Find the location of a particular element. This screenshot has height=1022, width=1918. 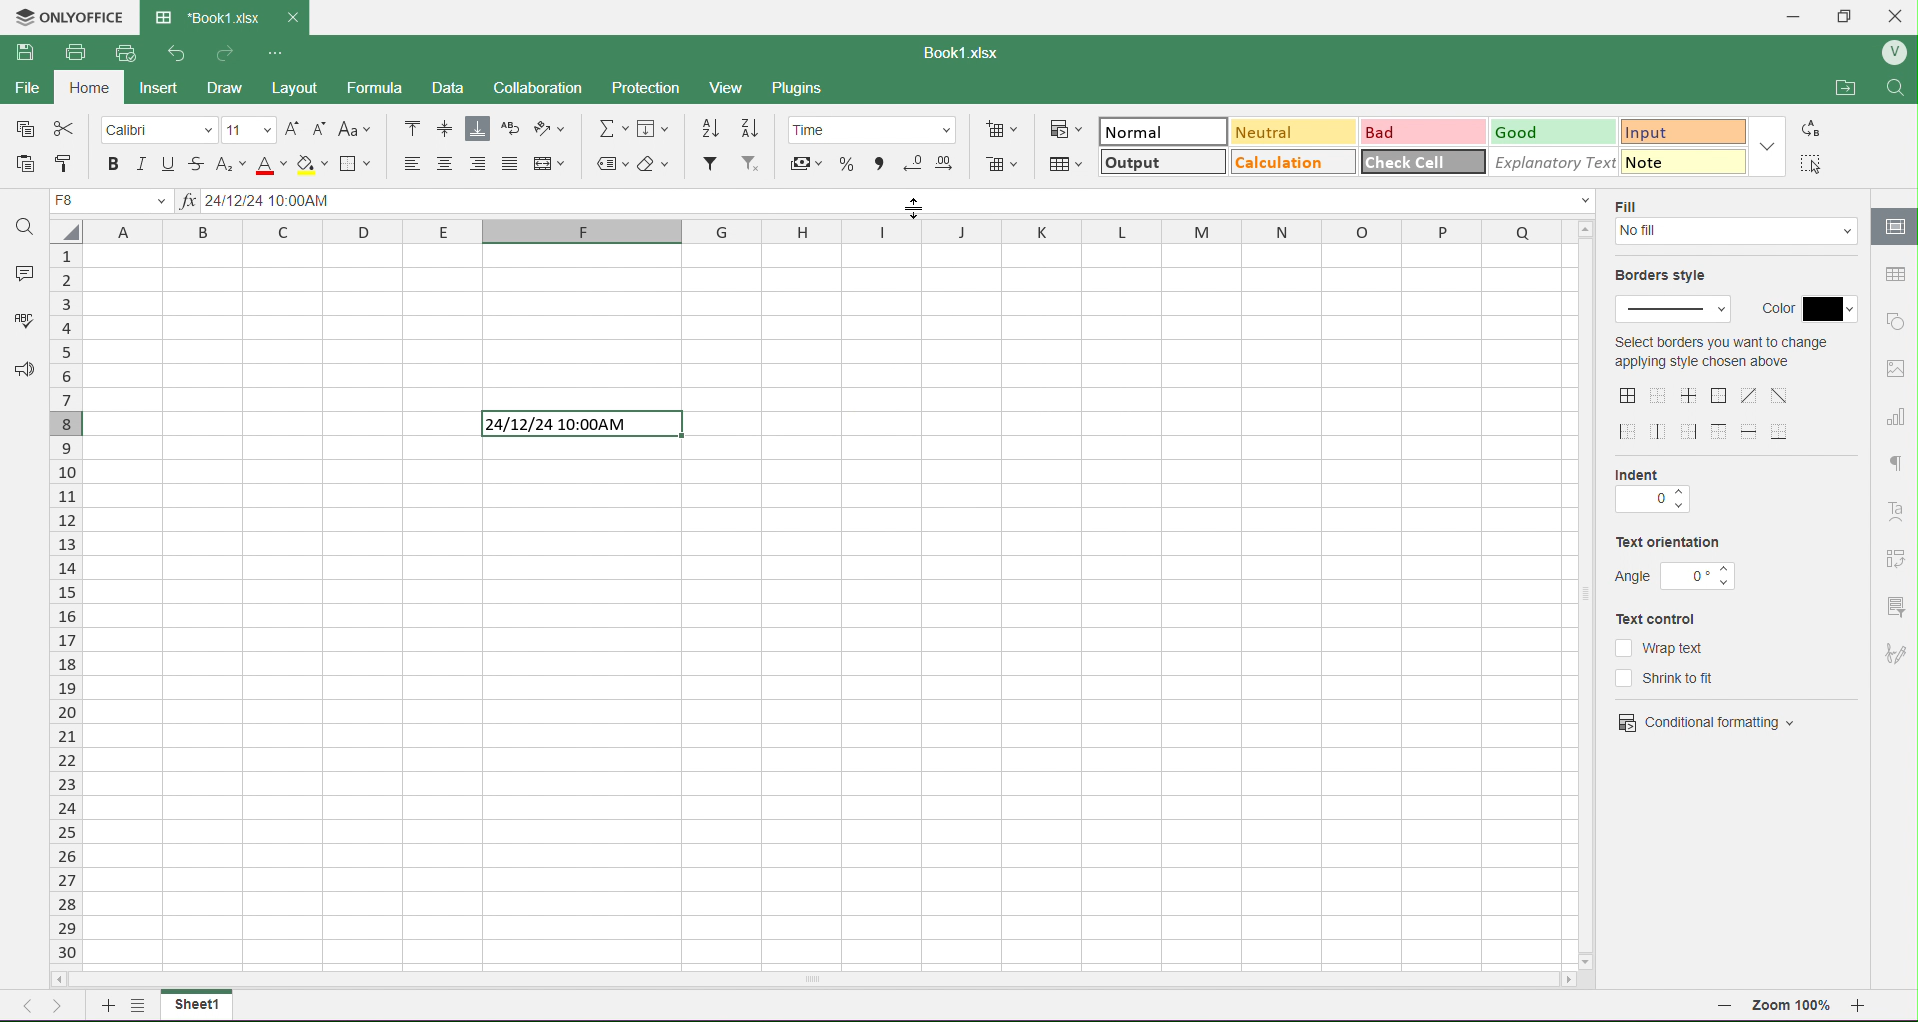

Copy Style is located at coordinates (61, 164).